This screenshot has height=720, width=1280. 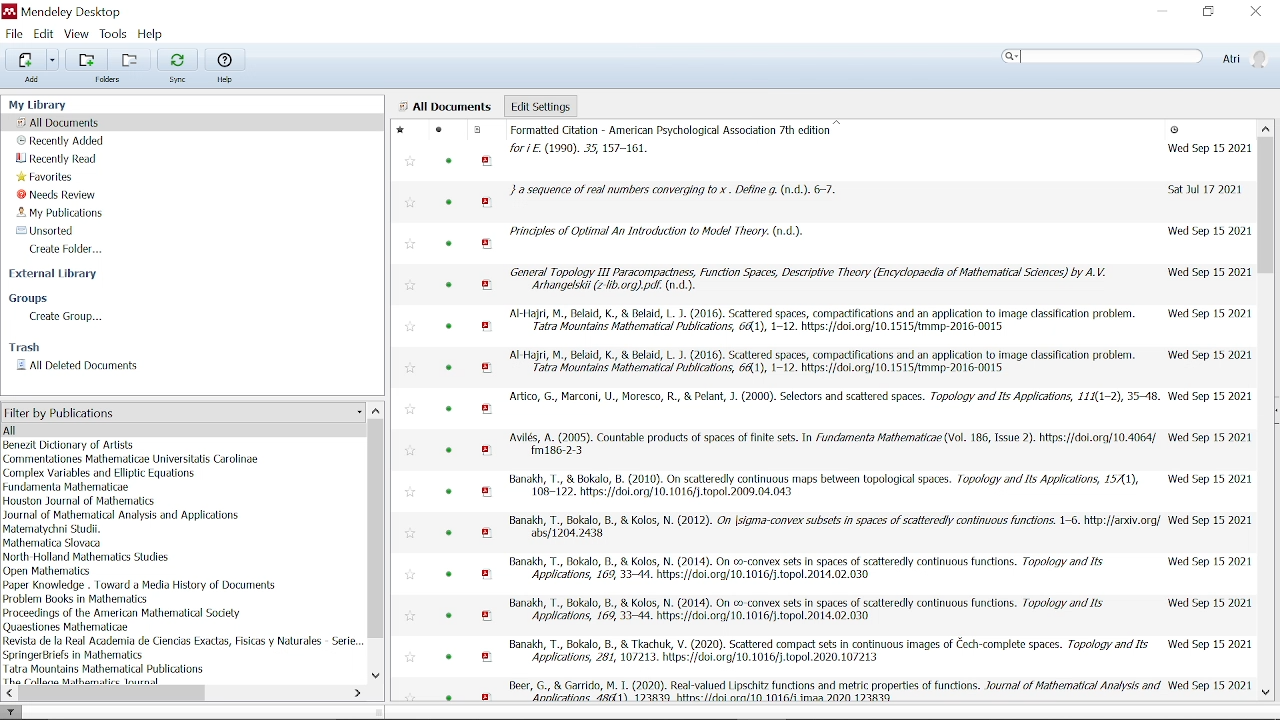 What do you see at coordinates (163, 429) in the screenshot?
I see `All` at bounding box center [163, 429].